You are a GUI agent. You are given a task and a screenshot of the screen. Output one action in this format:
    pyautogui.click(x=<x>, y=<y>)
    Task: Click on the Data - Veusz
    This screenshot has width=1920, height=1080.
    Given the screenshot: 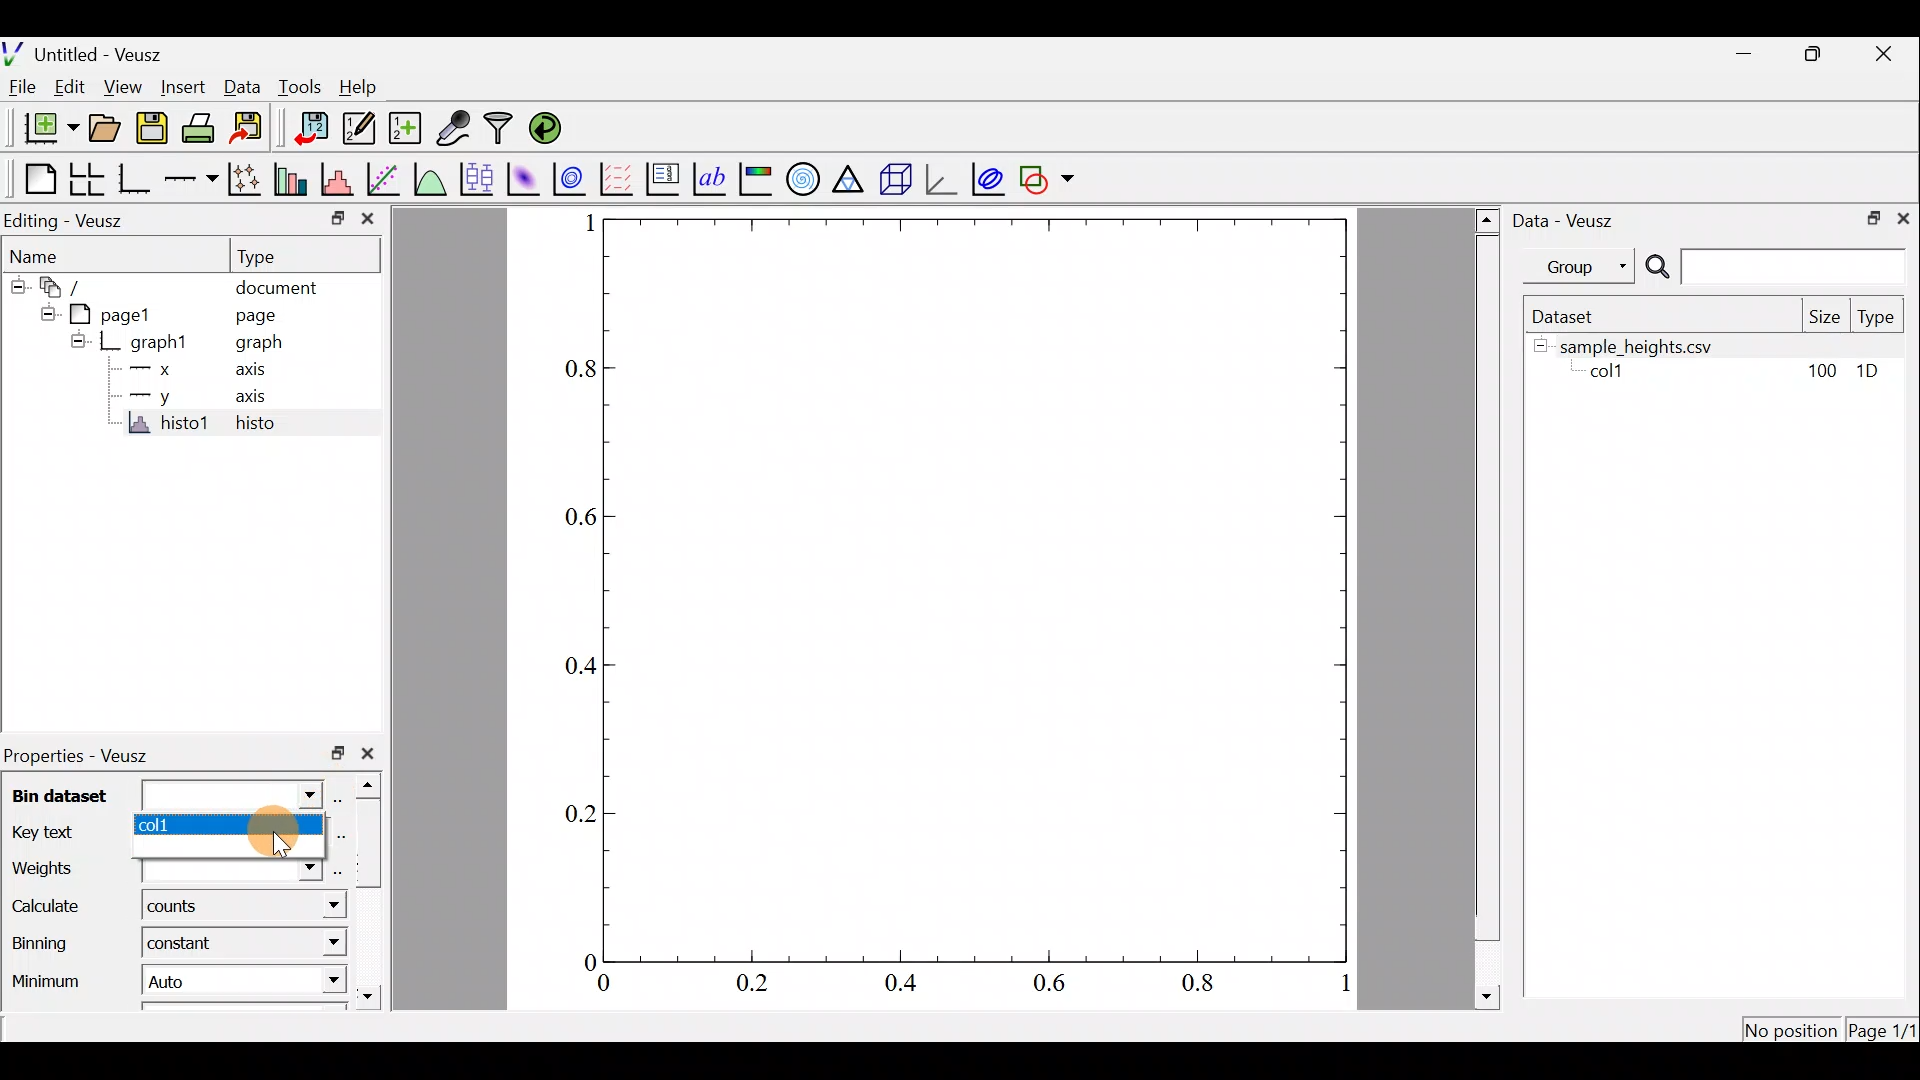 What is the action you would take?
    pyautogui.click(x=1570, y=222)
    